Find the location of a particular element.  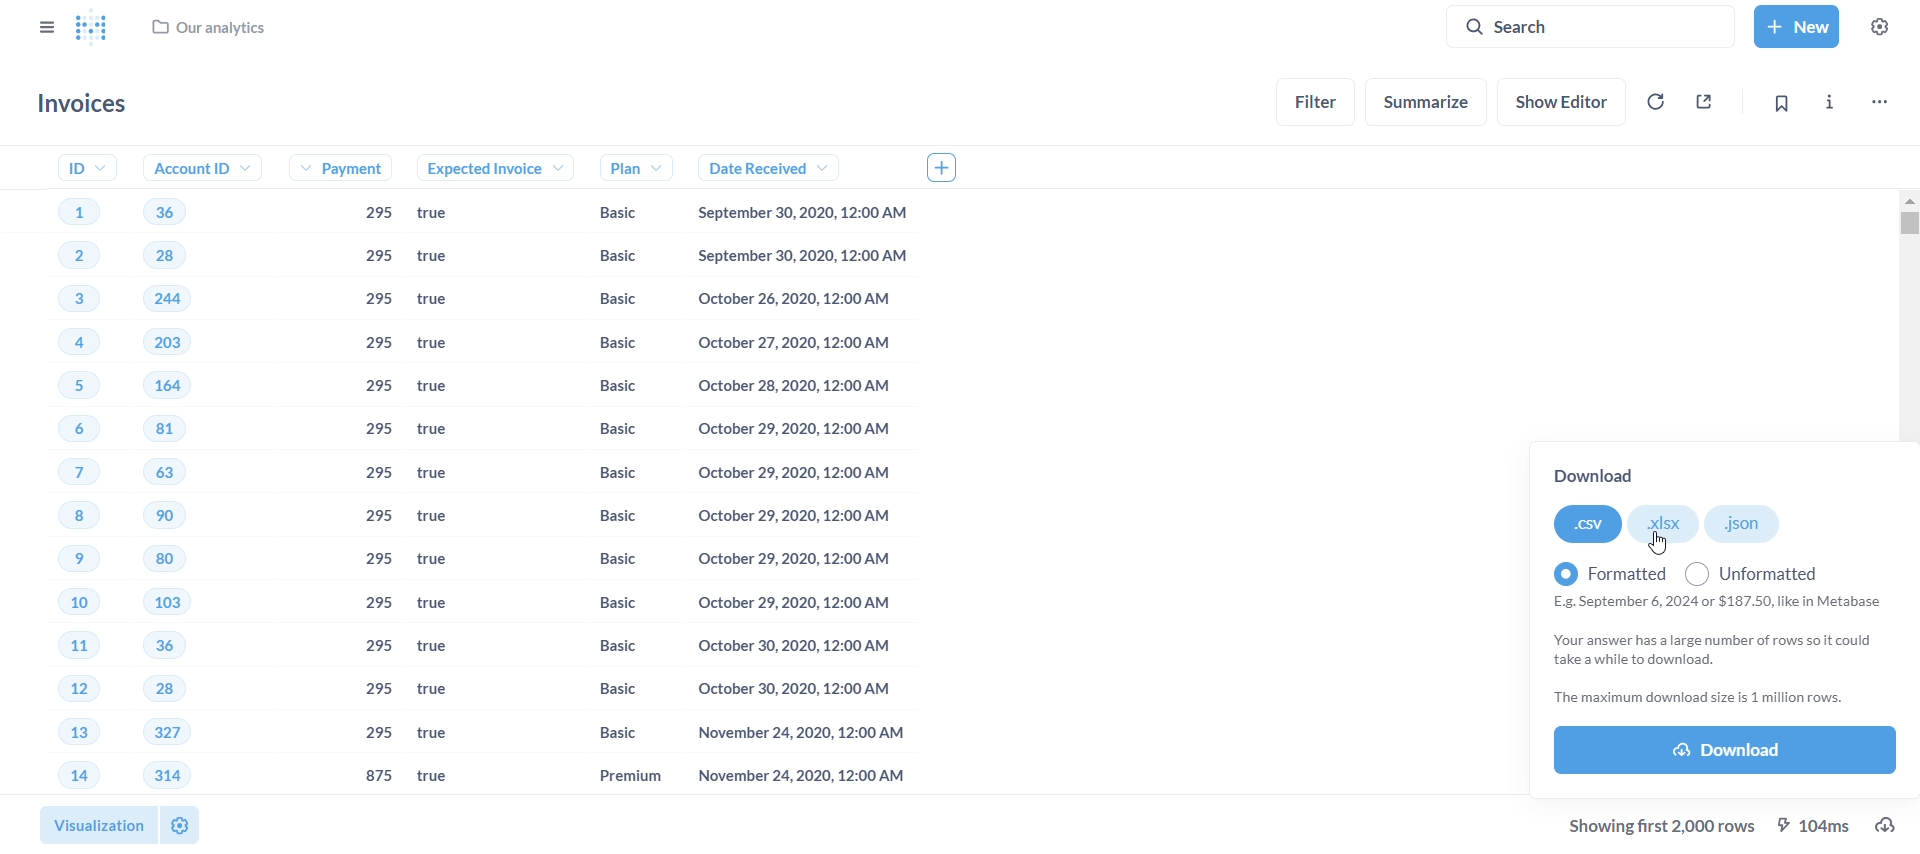

875 is located at coordinates (379, 775).